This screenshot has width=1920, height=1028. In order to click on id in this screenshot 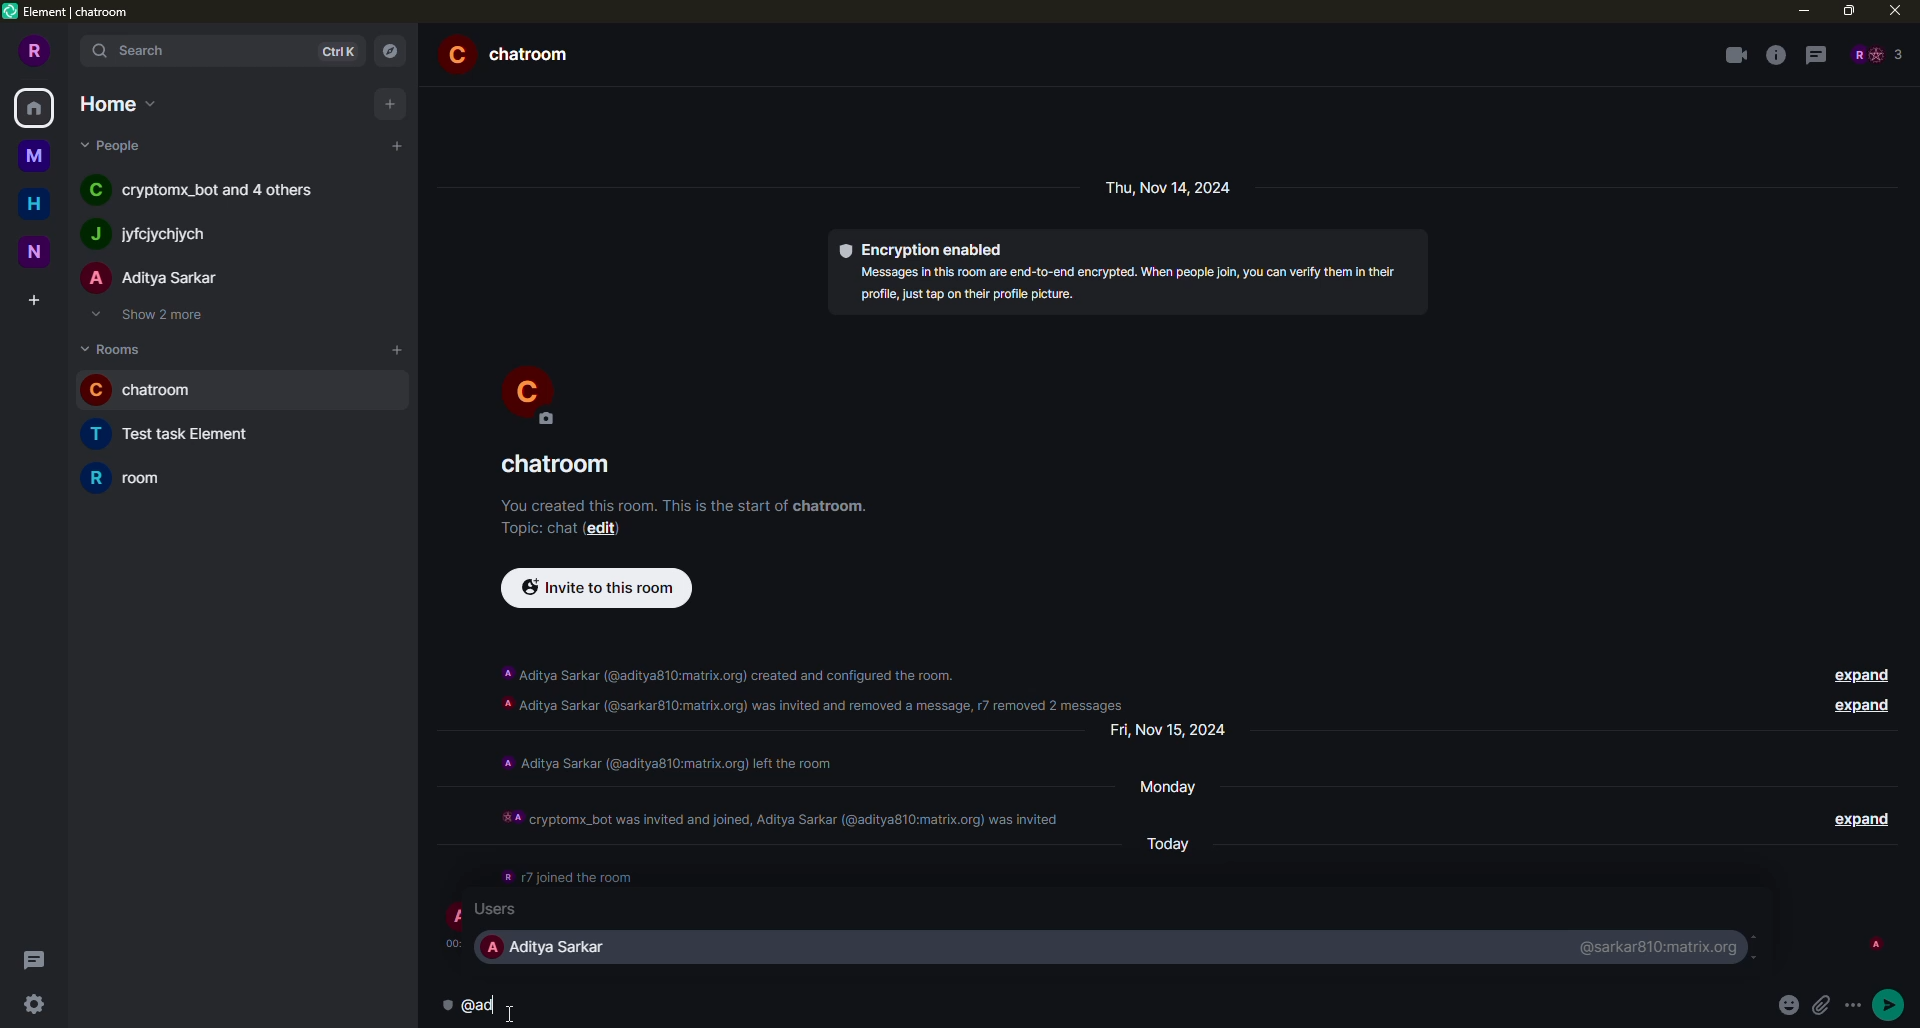, I will do `click(1664, 945)`.